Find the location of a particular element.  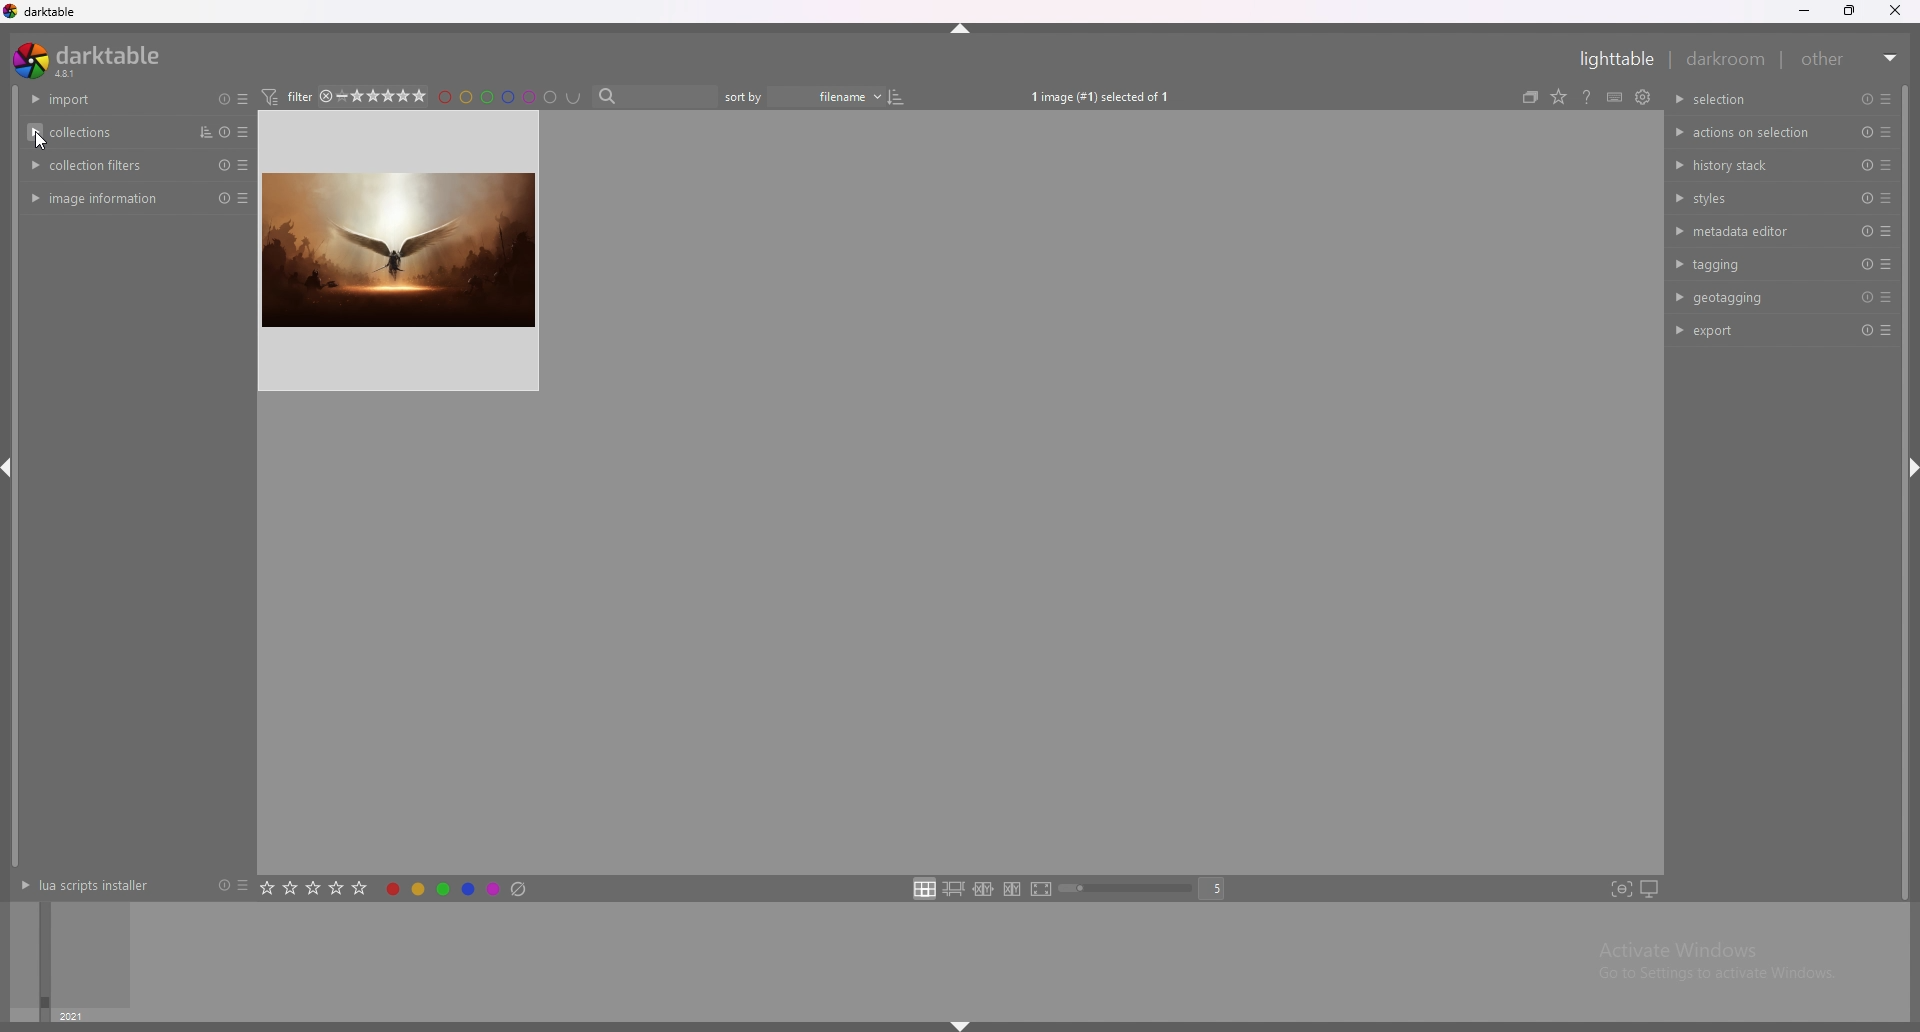

reset is located at coordinates (1866, 298).